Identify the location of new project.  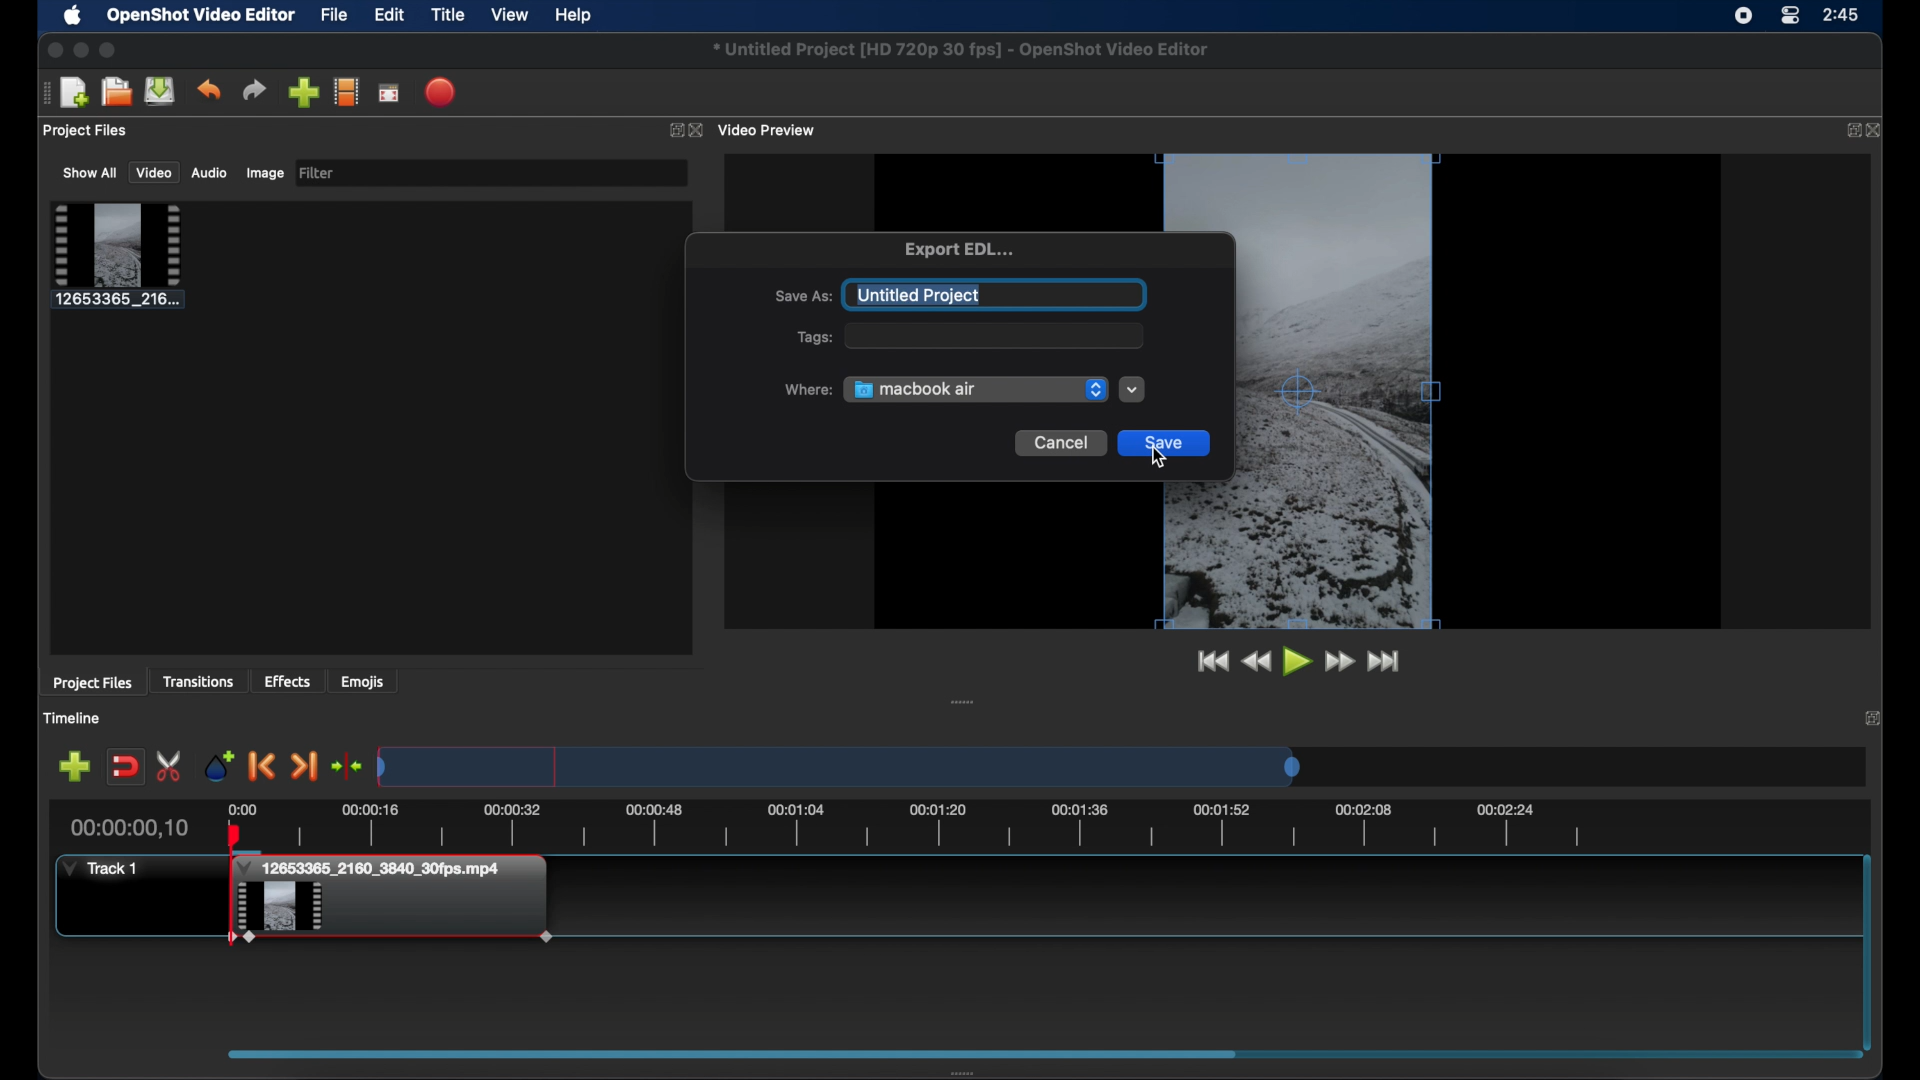
(76, 92).